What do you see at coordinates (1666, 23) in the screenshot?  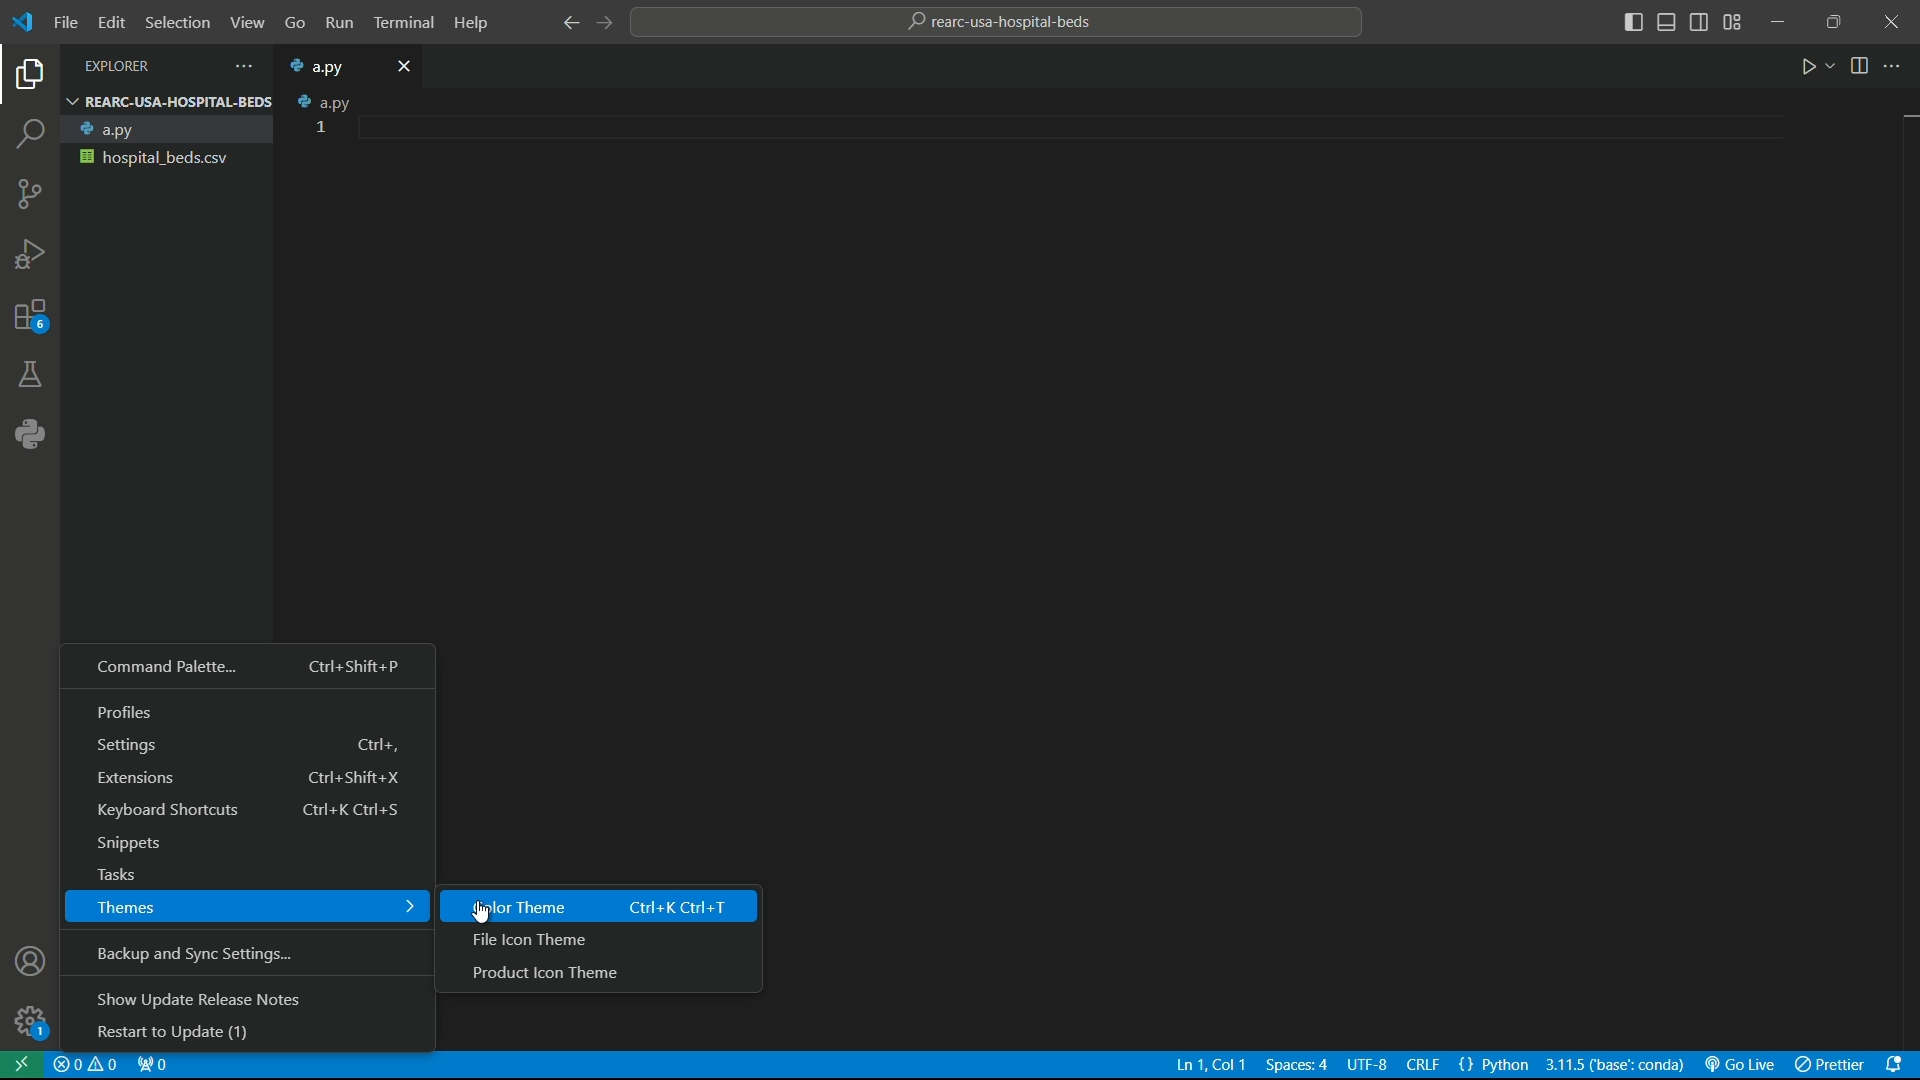 I see `toggle panel` at bounding box center [1666, 23].